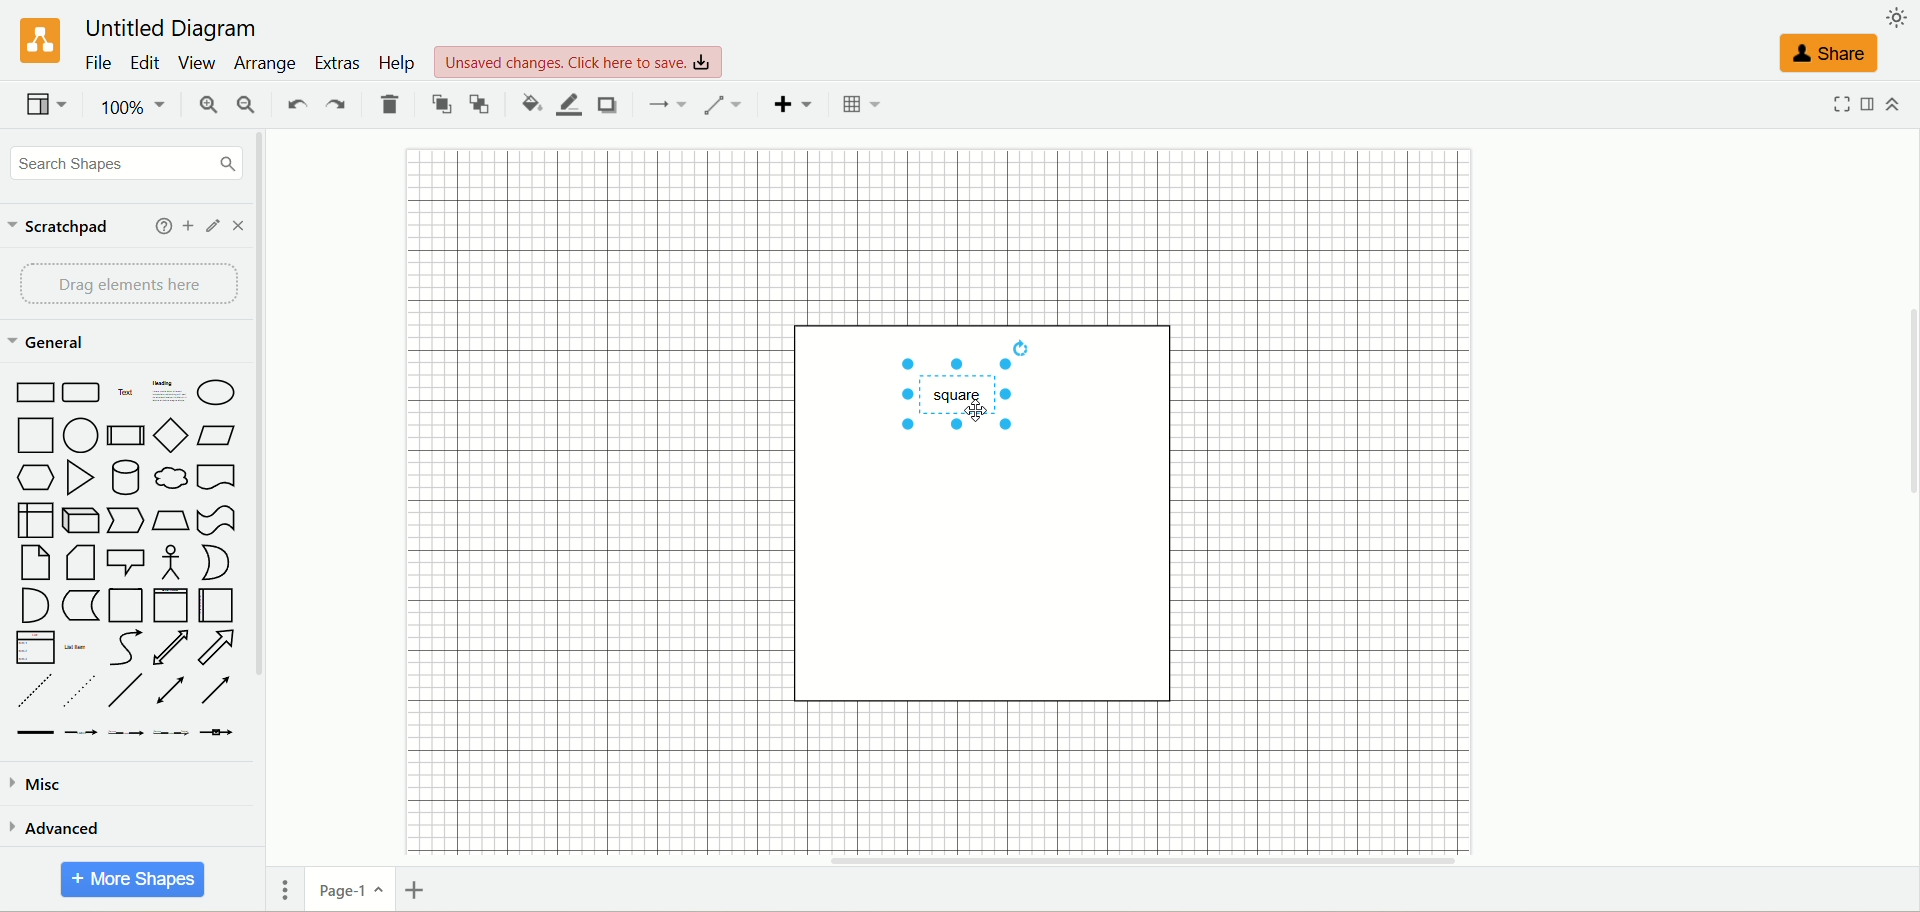 This screenshot has height=912, width=1920. I want to click on text, so click(583, 62).